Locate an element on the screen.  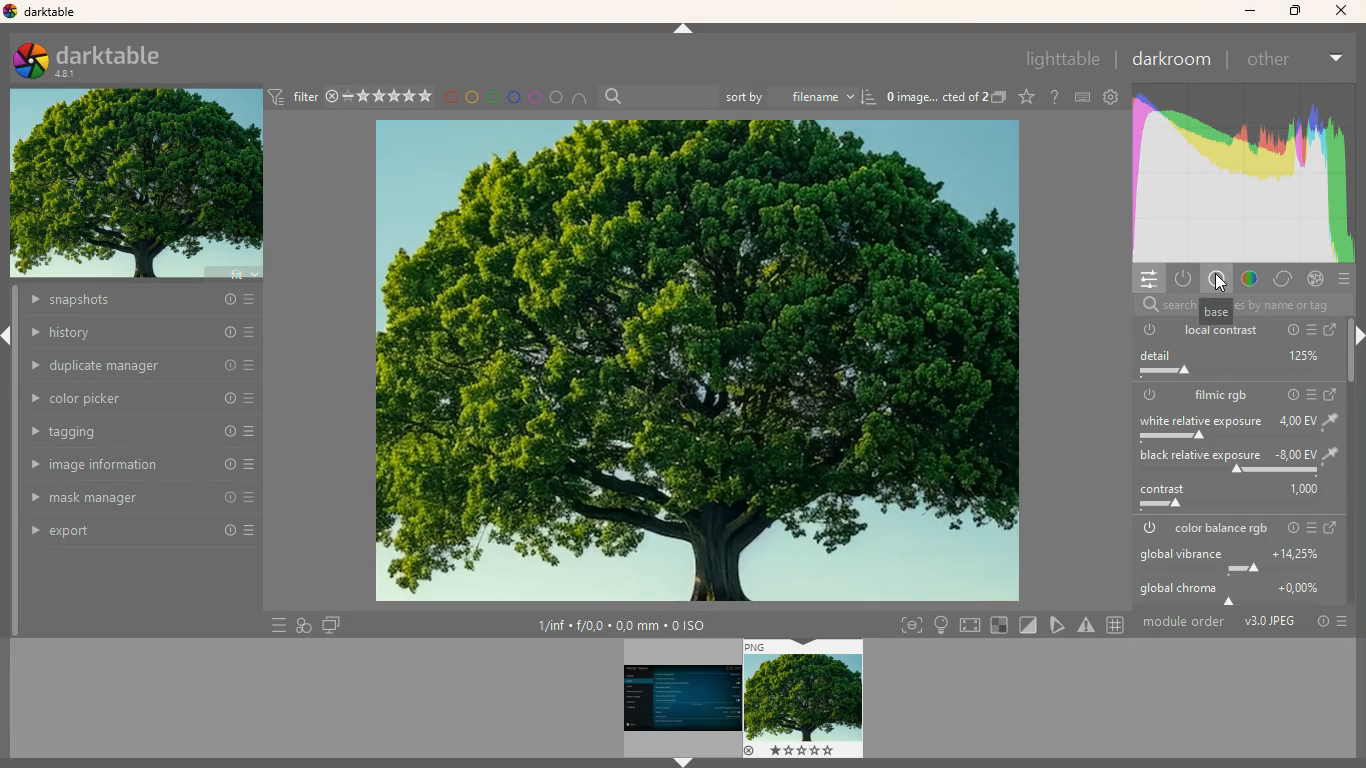
blue circle is located at coordinates (513, 96).